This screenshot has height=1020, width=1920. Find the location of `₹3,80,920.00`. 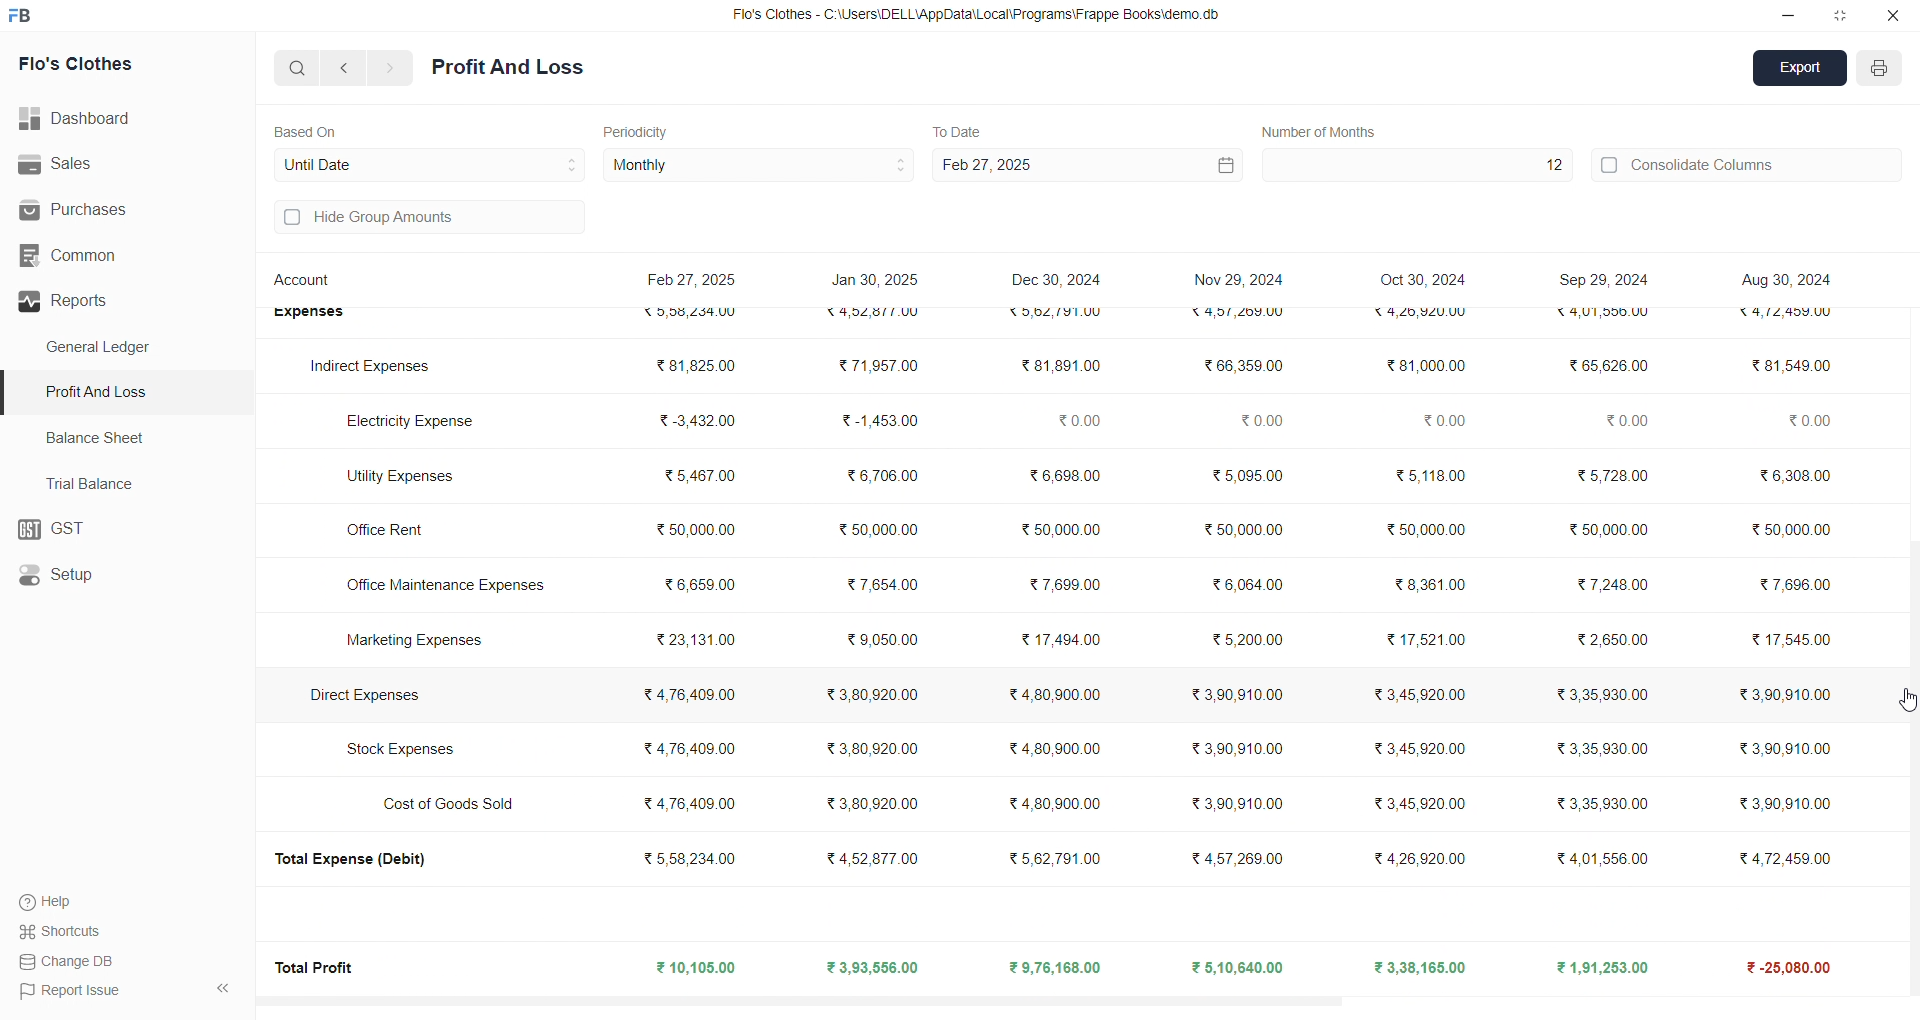

₹3,80,920.00 is located at coordinates (870, 695).